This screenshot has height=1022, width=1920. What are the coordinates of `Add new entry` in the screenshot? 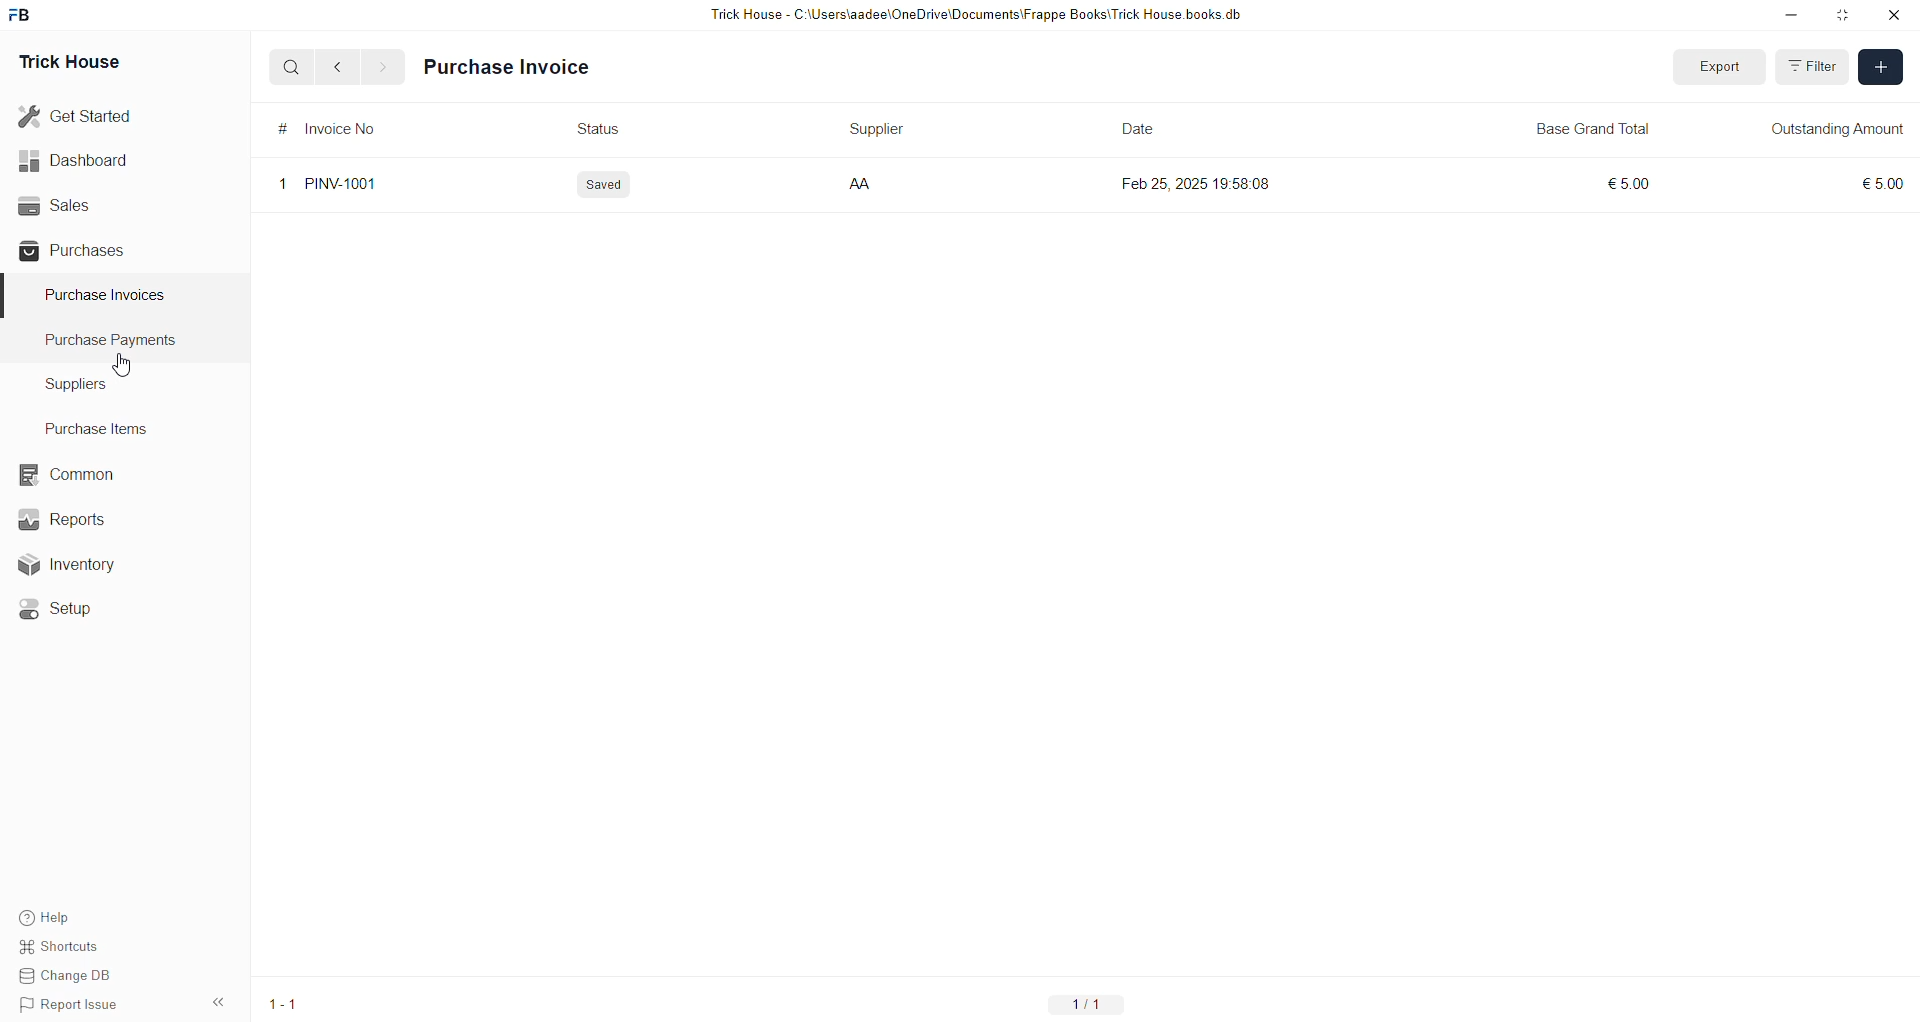 It's located at (1883, 69).